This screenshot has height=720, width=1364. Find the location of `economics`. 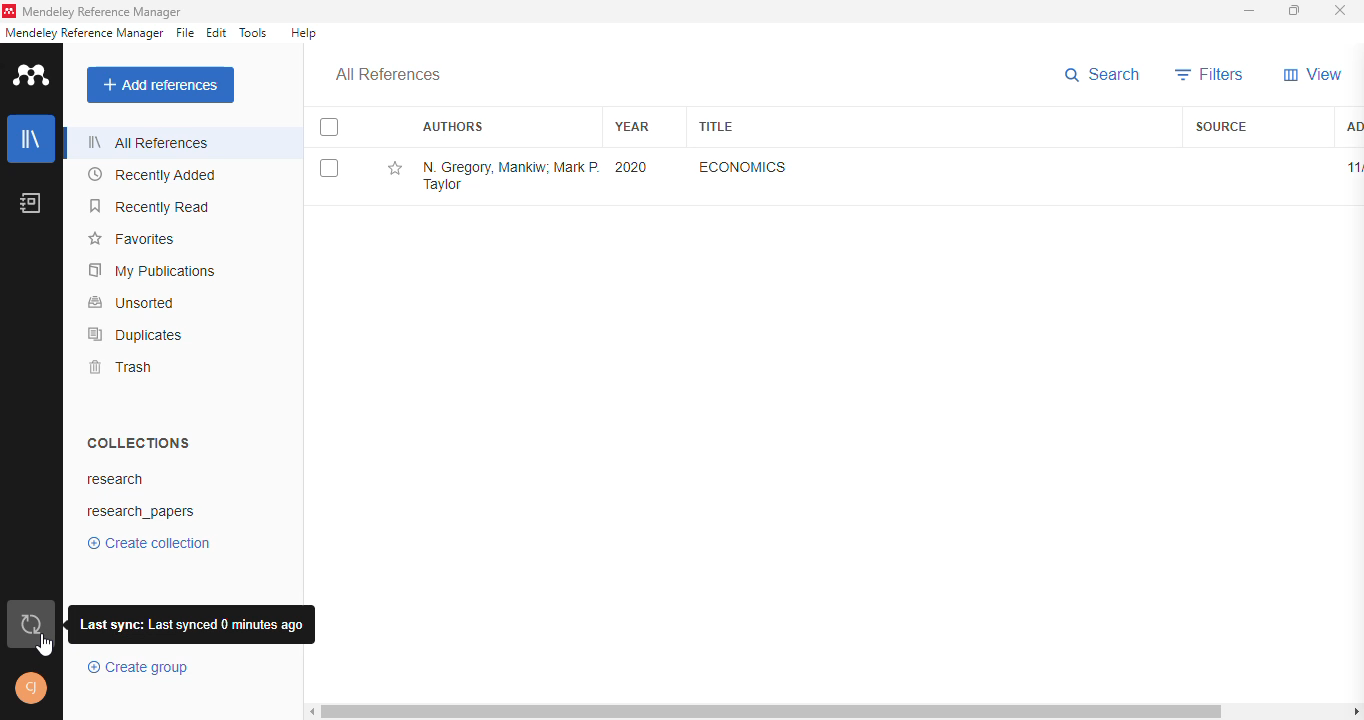

economics is located at coordinates (743, 167).